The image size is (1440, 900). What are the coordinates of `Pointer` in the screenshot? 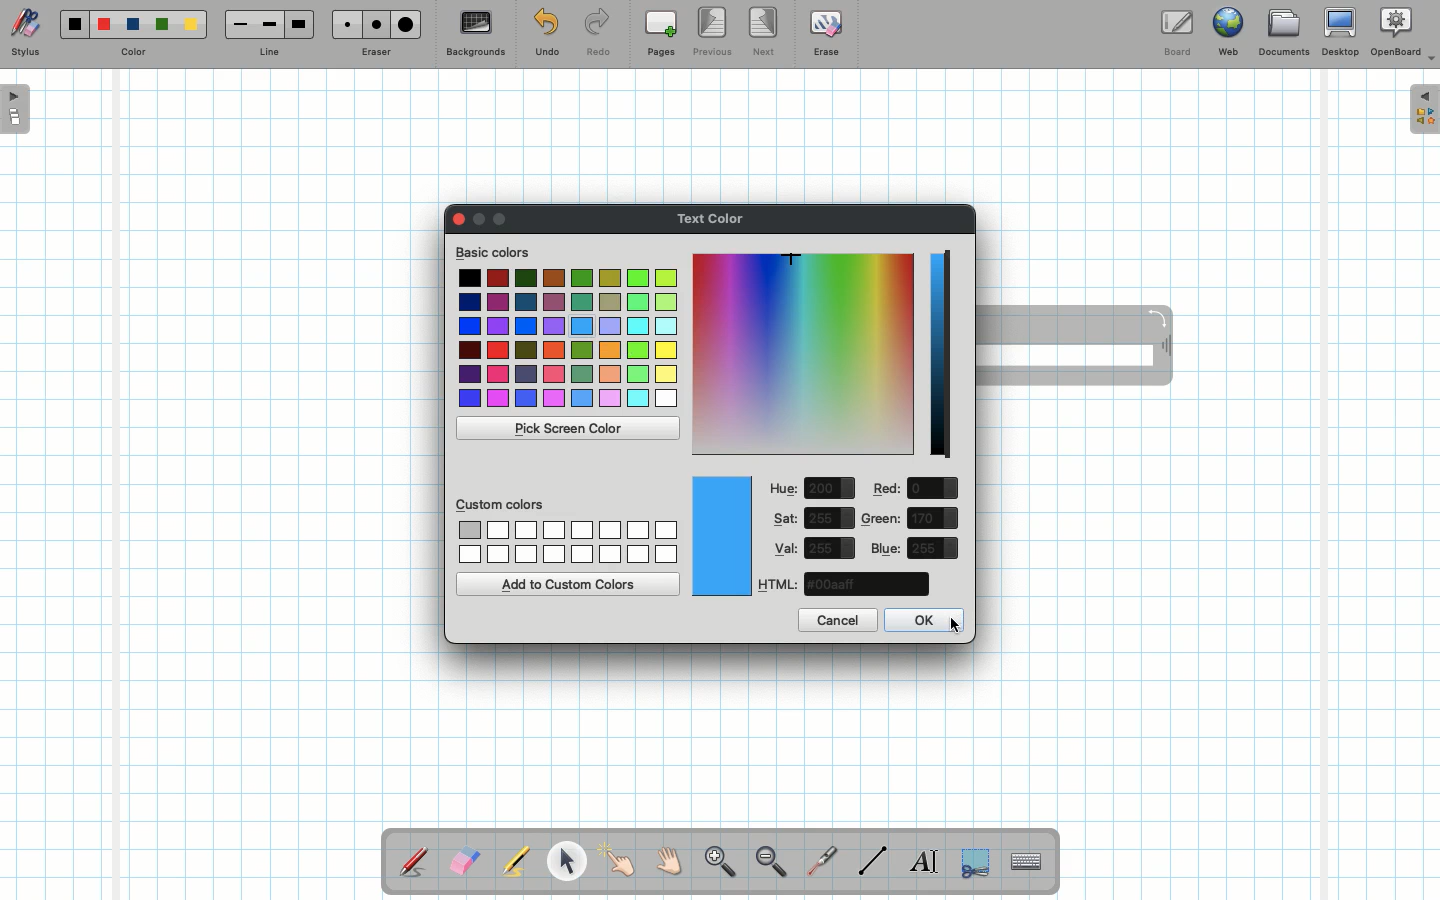 It's located at (566, 861).